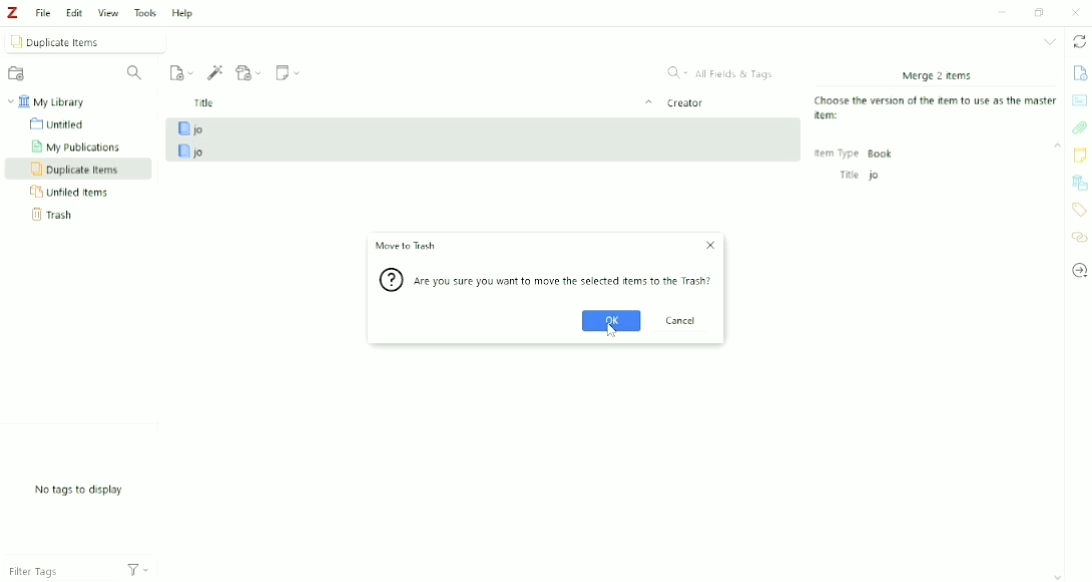 Image resolution: width=1092 pixels, height=582 pixels. Describe the element at coordinates (76, 169) in the screenshot. I see `Duplicate Items` at that location.